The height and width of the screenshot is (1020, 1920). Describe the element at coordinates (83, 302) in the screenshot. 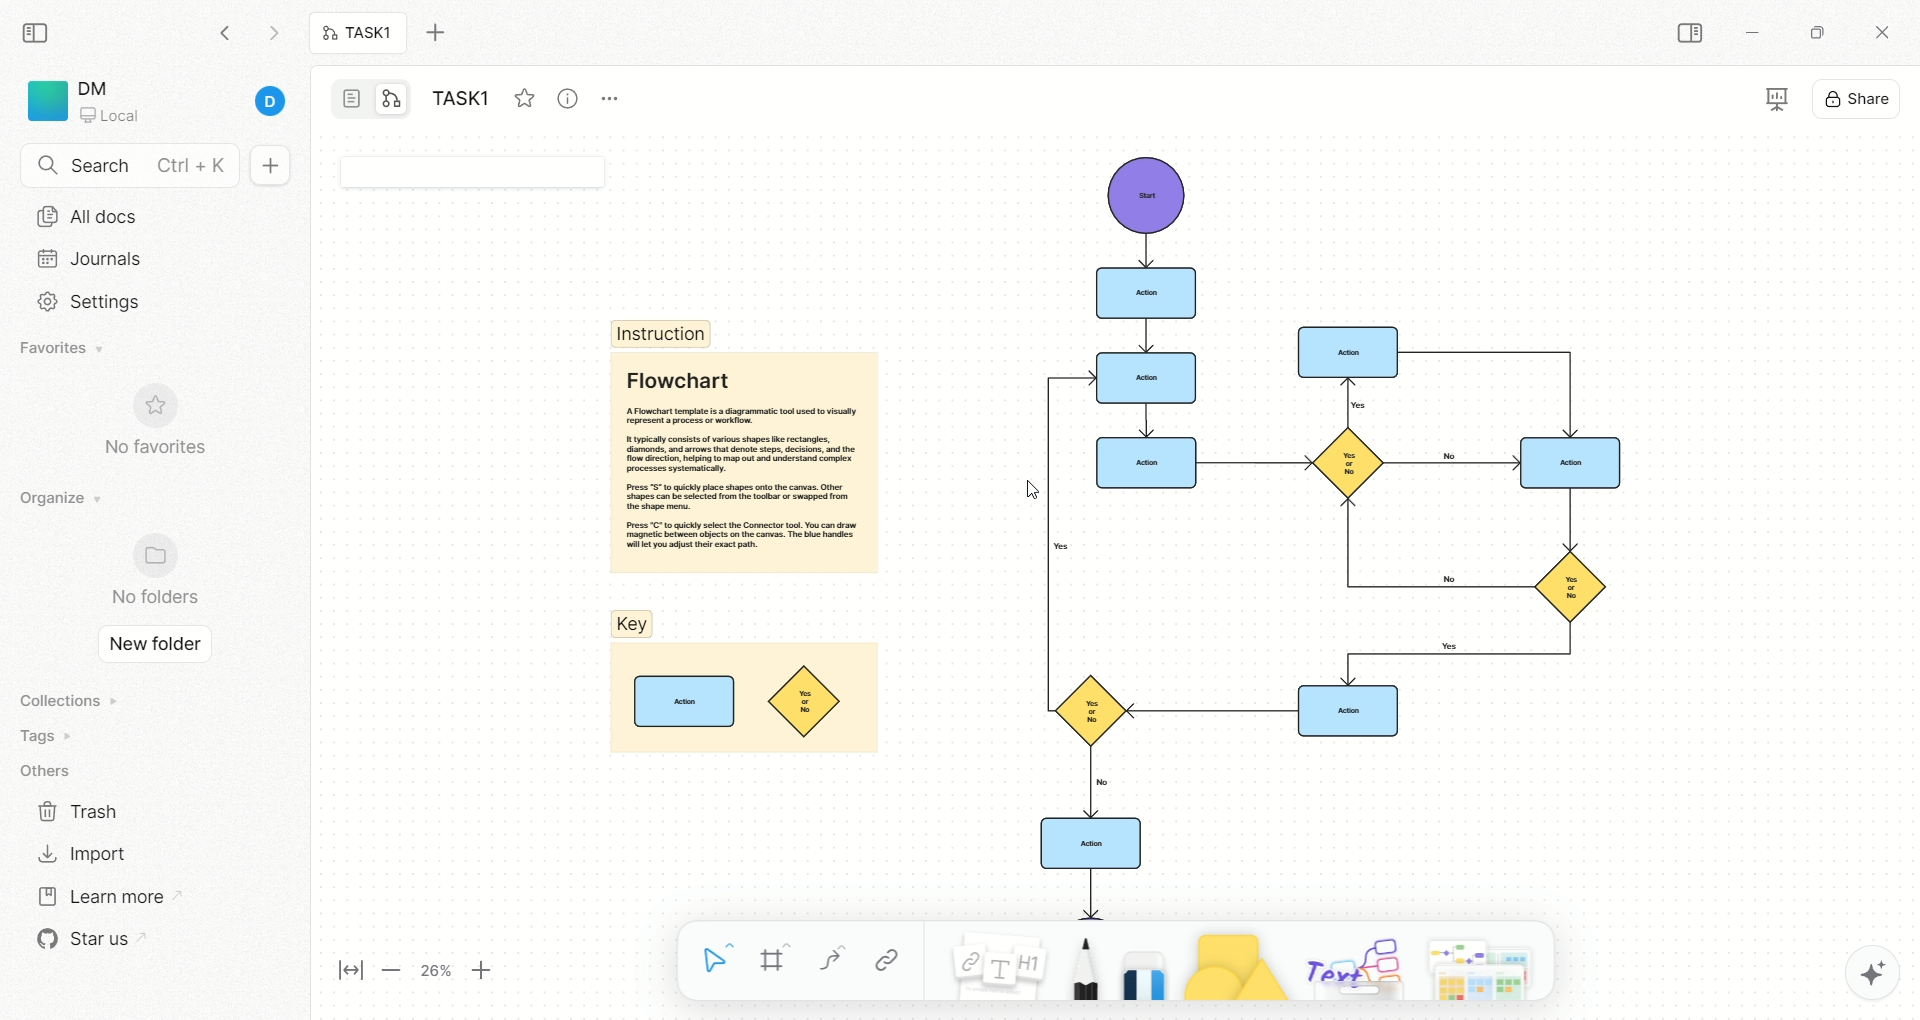

I see `settings` at that location.